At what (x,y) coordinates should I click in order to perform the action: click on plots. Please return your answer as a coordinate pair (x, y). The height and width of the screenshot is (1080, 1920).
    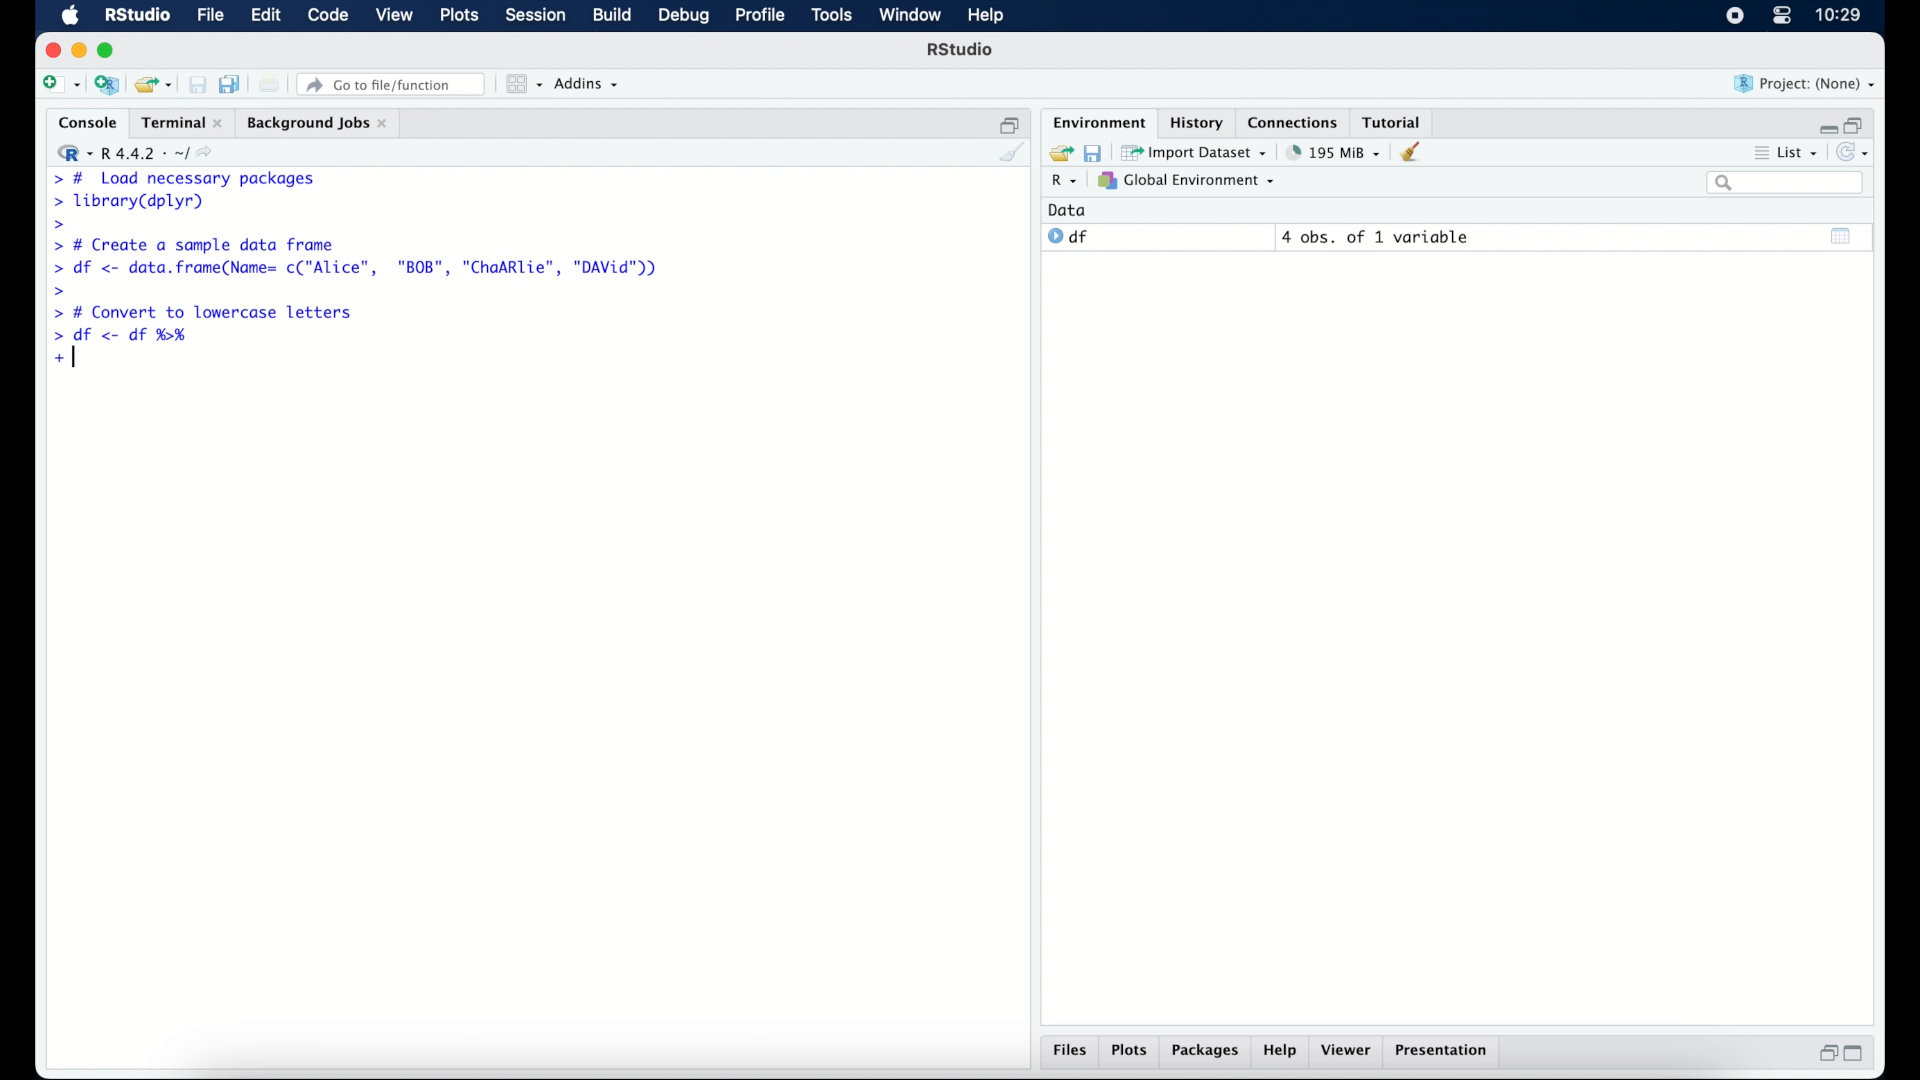
    Looking at the image, I should click on (1132, 1052).